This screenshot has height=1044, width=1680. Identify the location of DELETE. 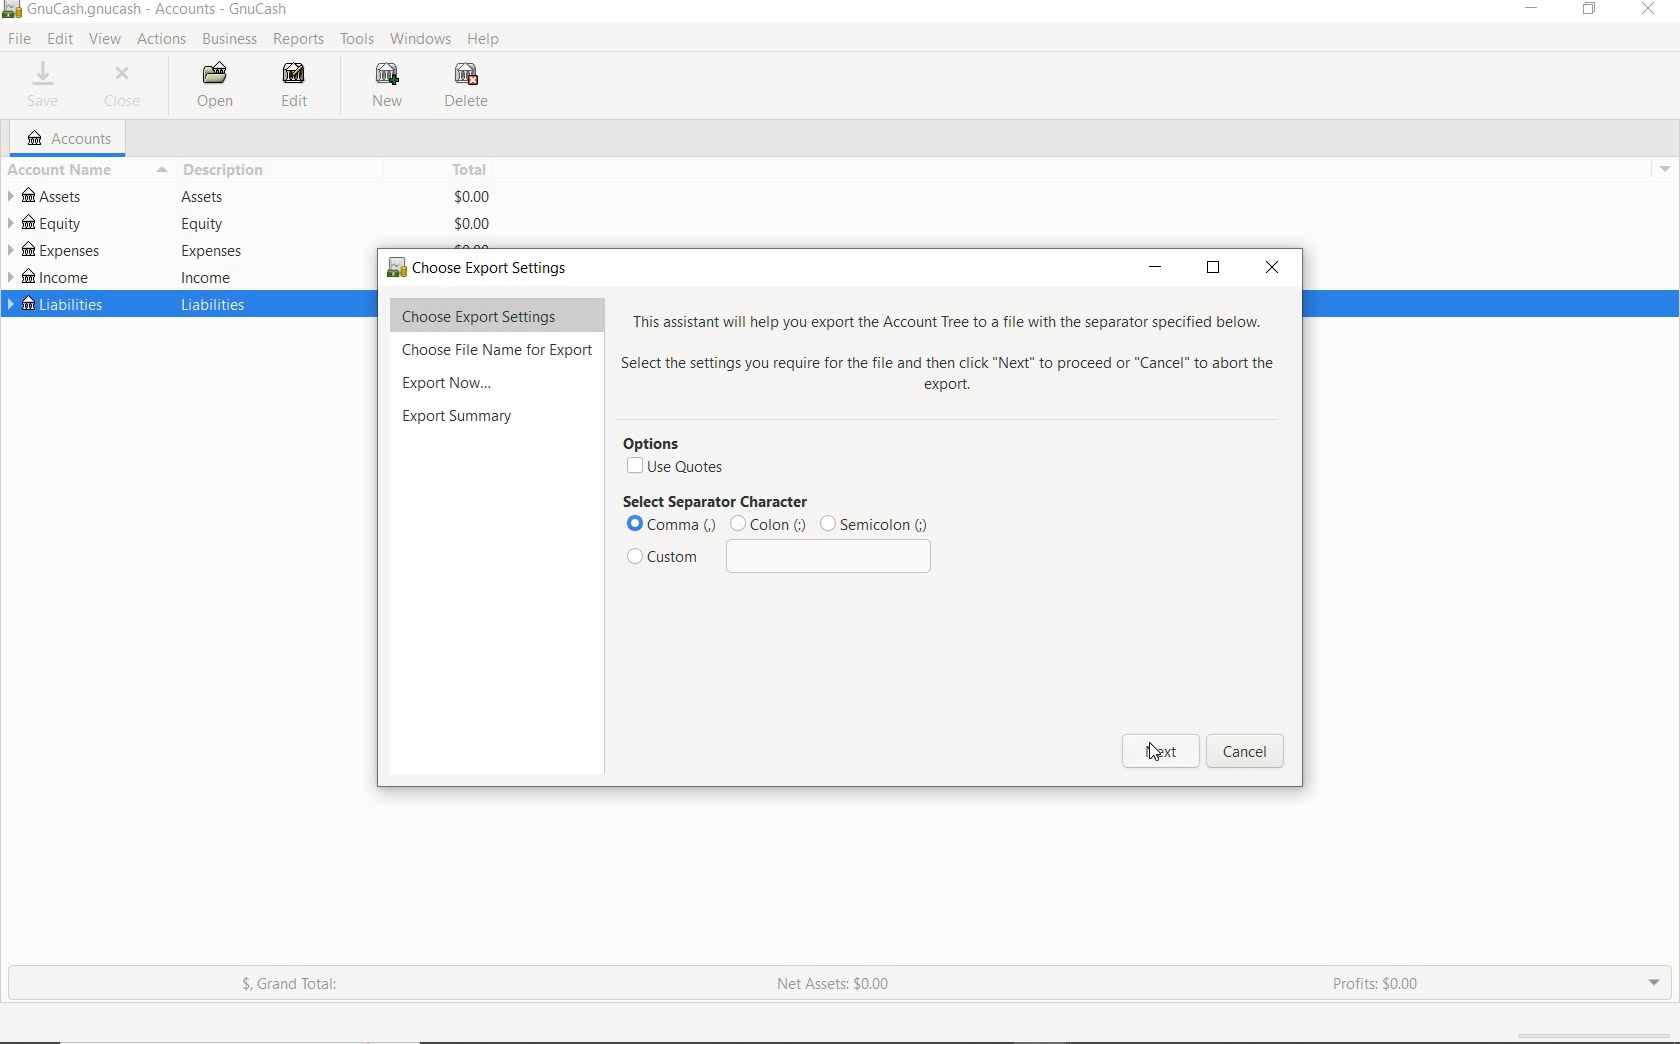
(466, 88).